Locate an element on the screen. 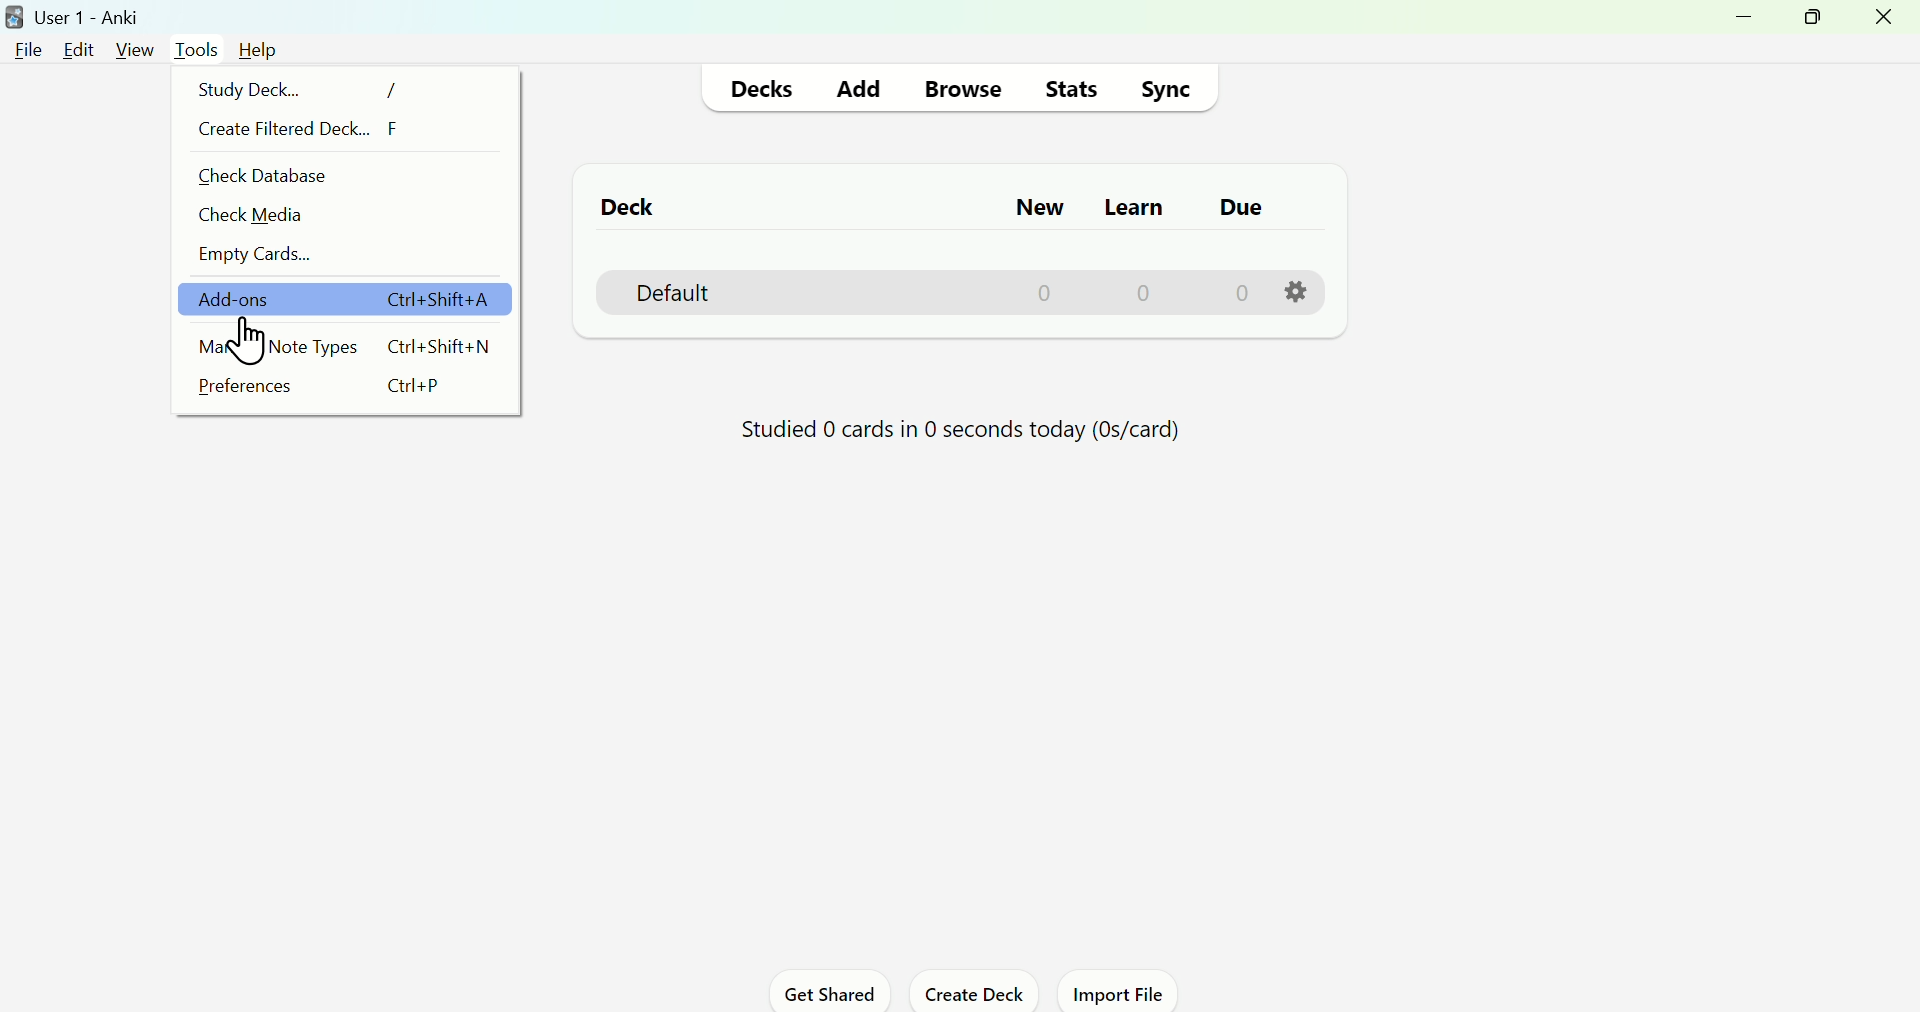 Image resolution: width=1920 pixels, height=1012 pixels. Create Filtered Deck is located at coordinates (322, 129).